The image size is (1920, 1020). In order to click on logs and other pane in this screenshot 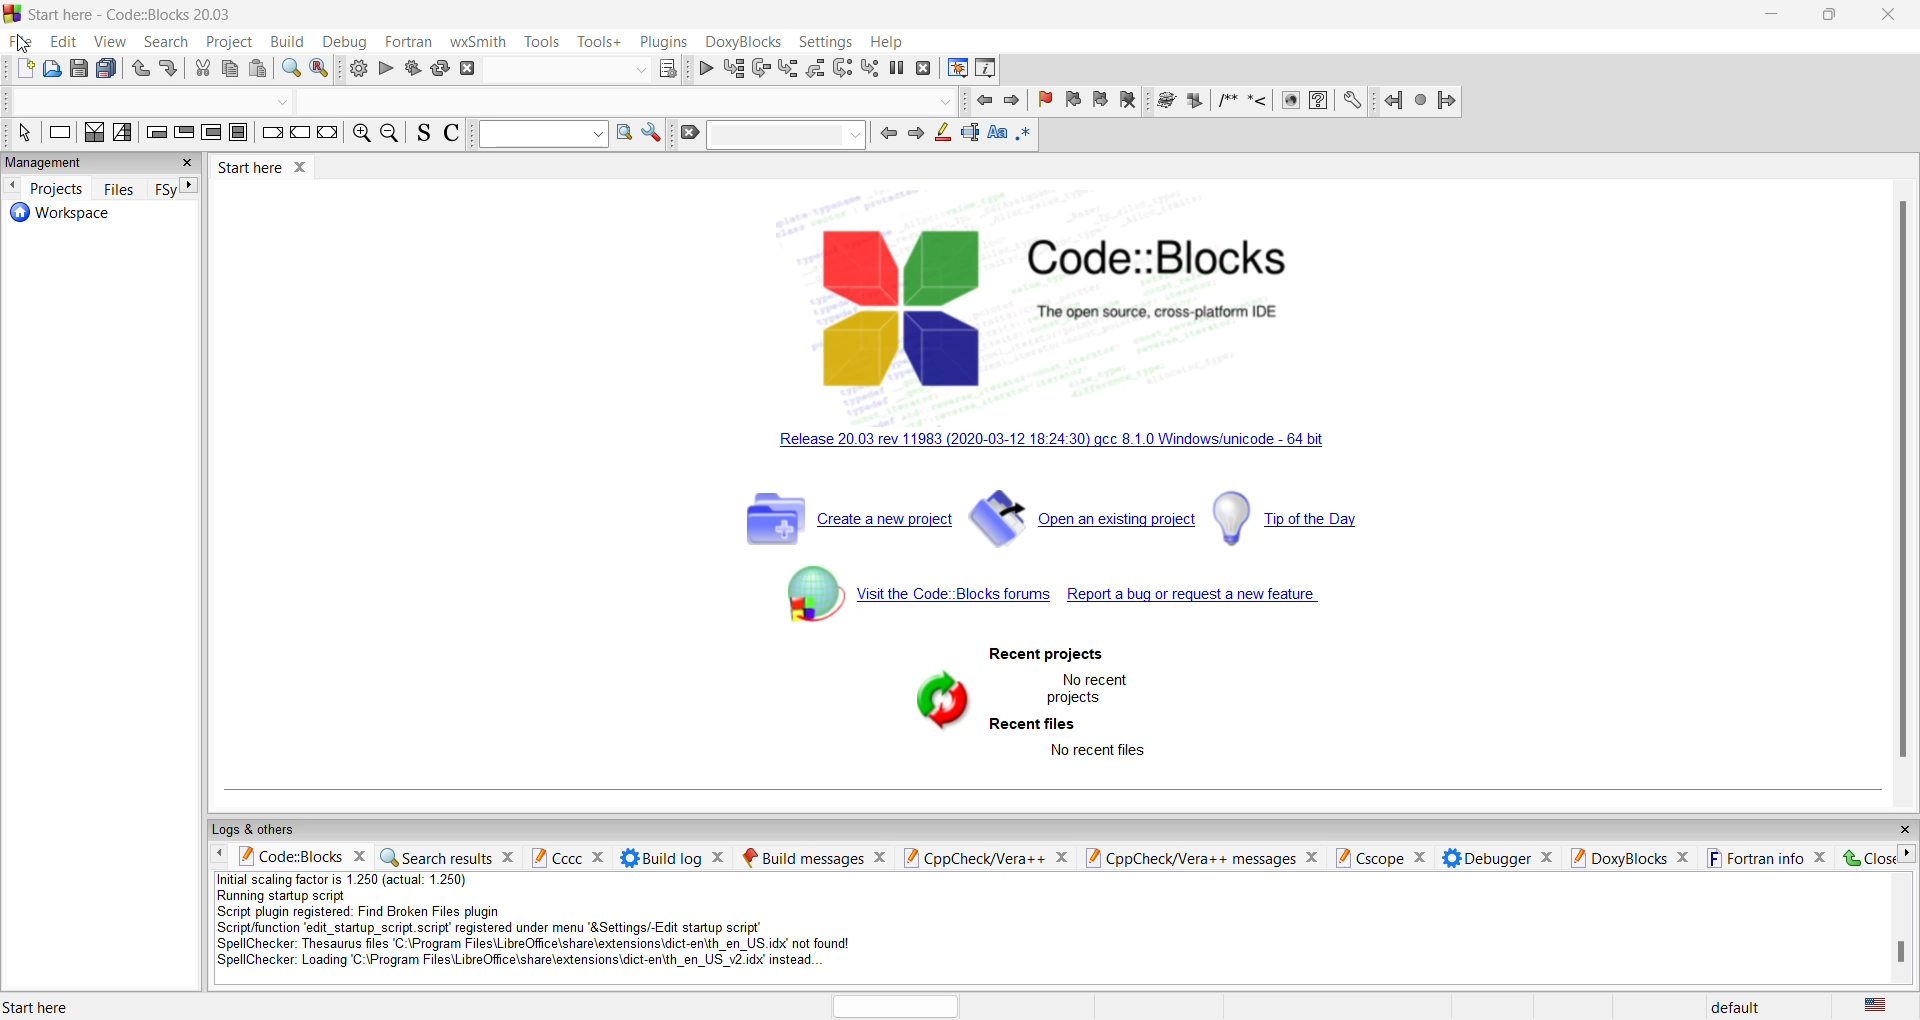, I will do `click(1060, 828)`.